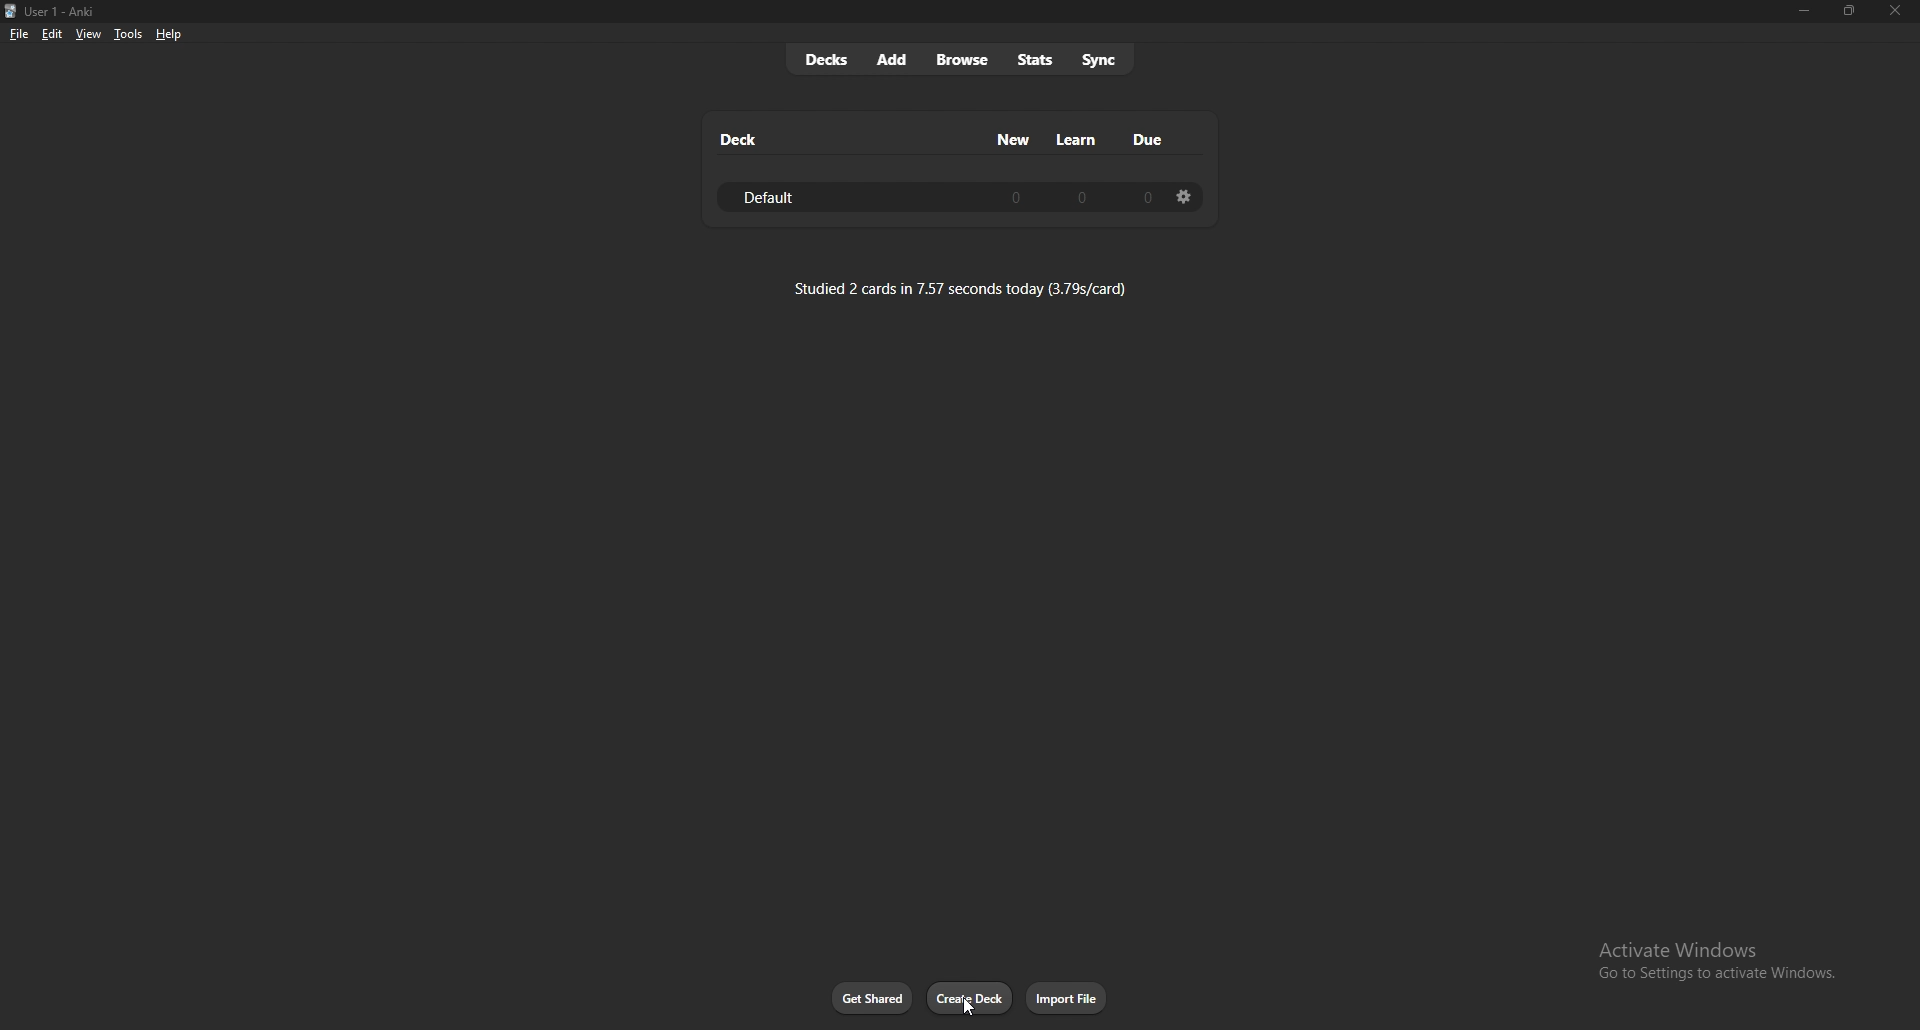  Describe the element at coordinates (1035, 60) in the screenshot. I see `stats` at that location.